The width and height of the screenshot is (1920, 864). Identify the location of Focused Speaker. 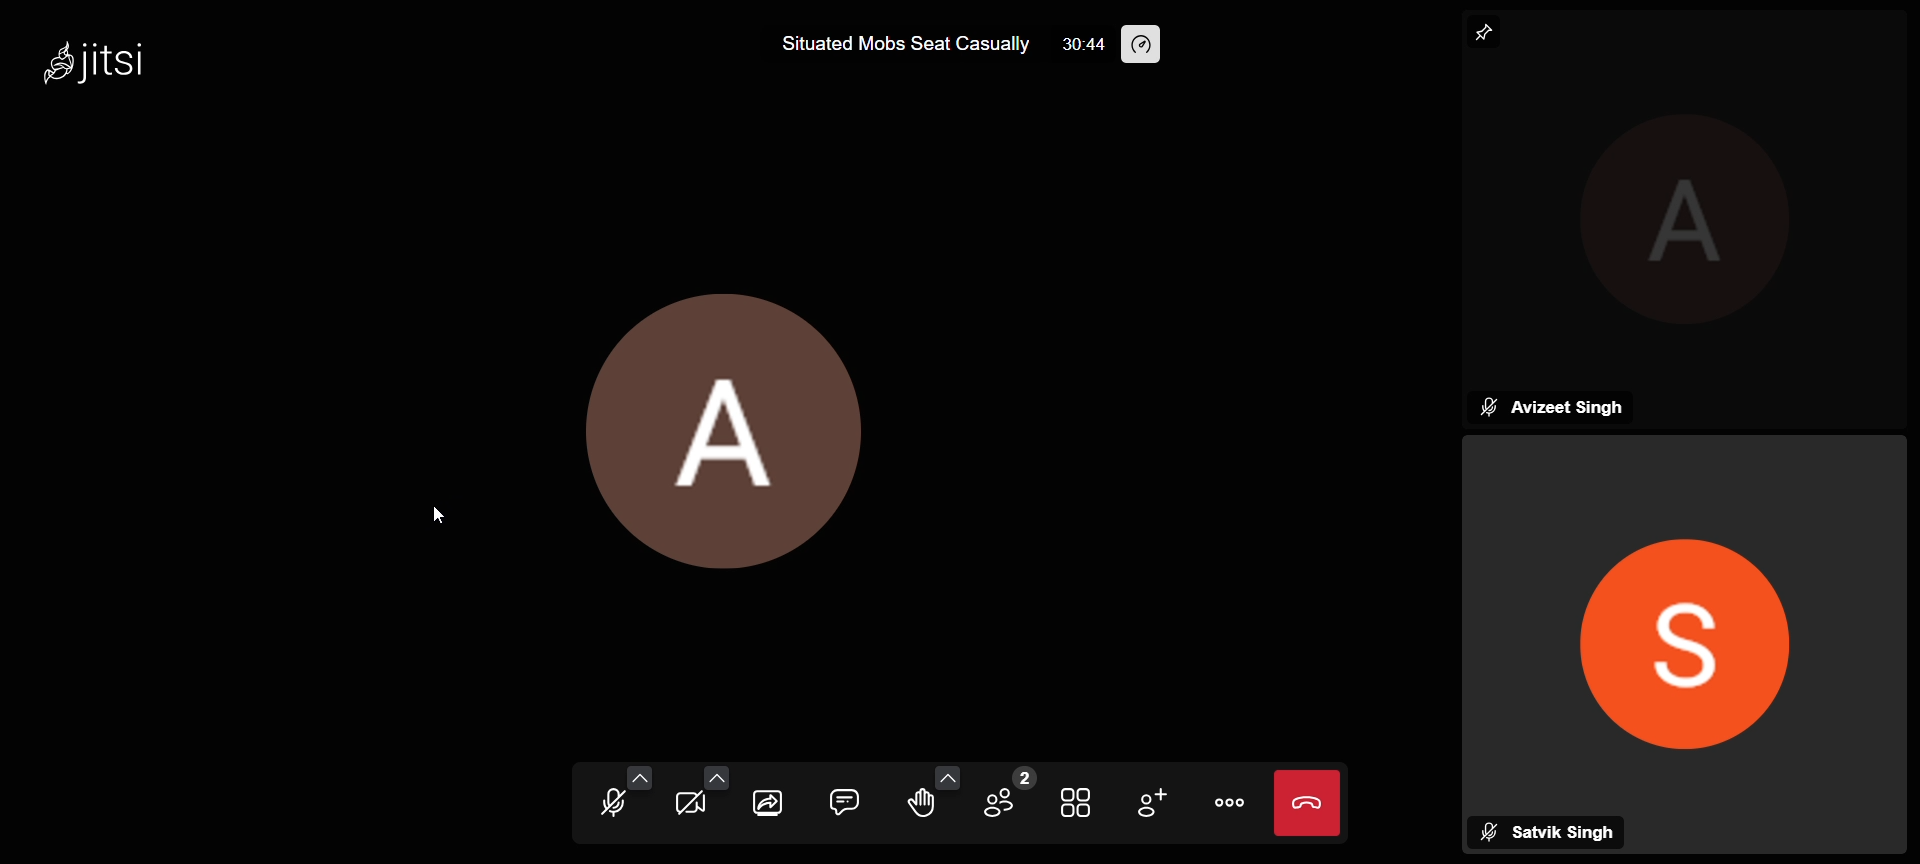
(1489, 31).